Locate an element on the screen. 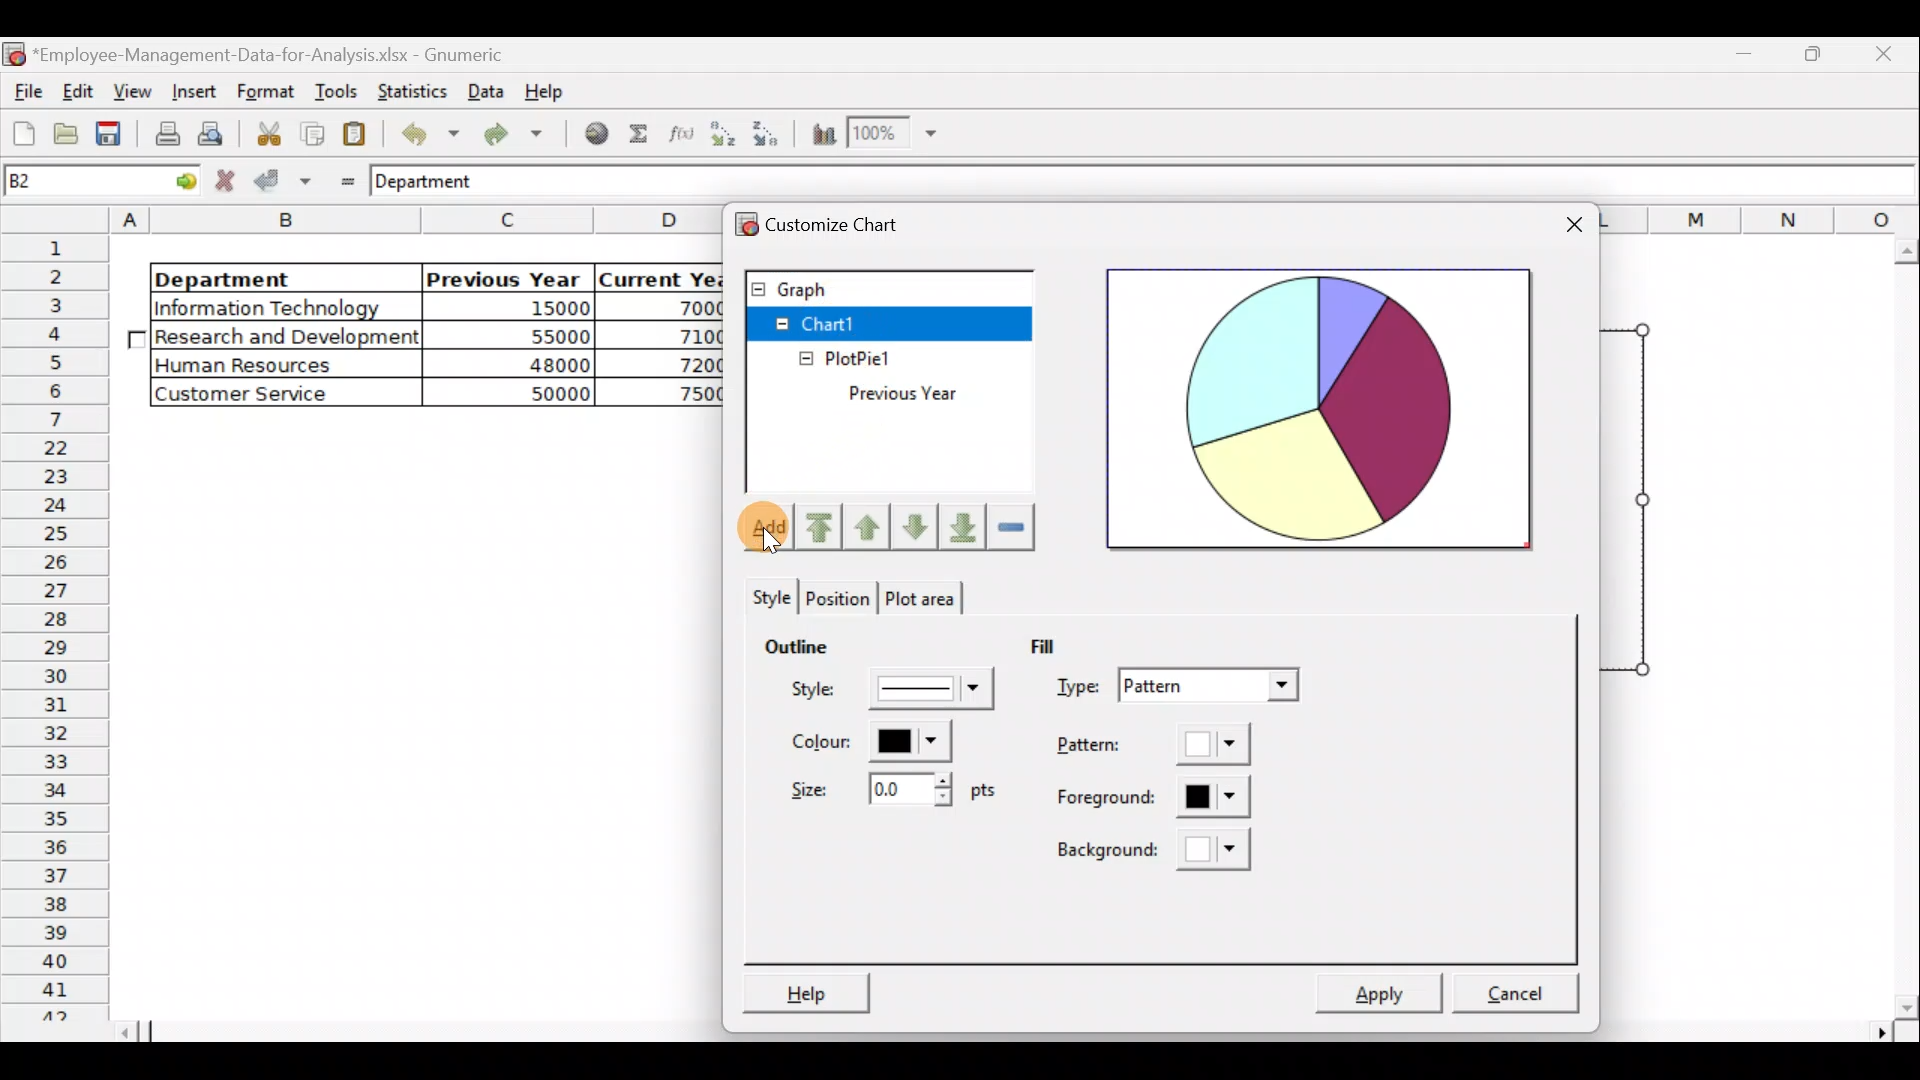 This screenshot has height=1080, width=1920. Print preview is located at coordinates (215, 133).